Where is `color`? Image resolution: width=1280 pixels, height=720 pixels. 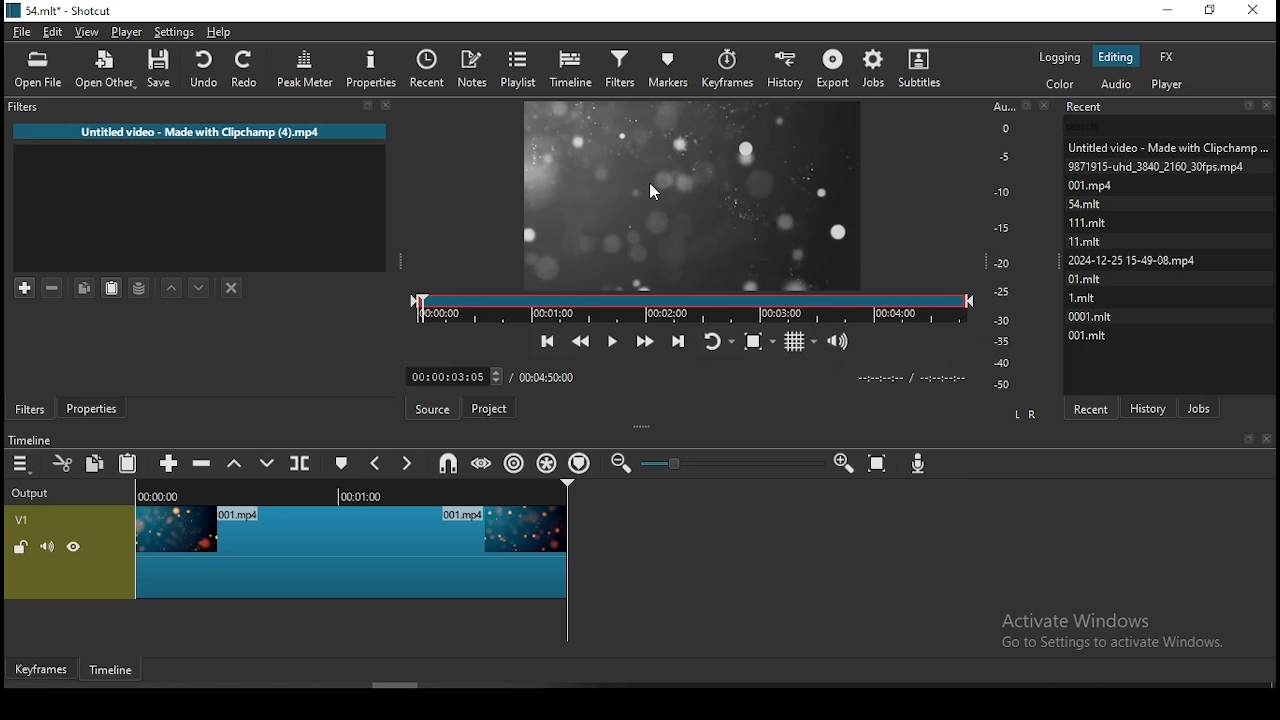 color is located at coordinates (1061, 83).